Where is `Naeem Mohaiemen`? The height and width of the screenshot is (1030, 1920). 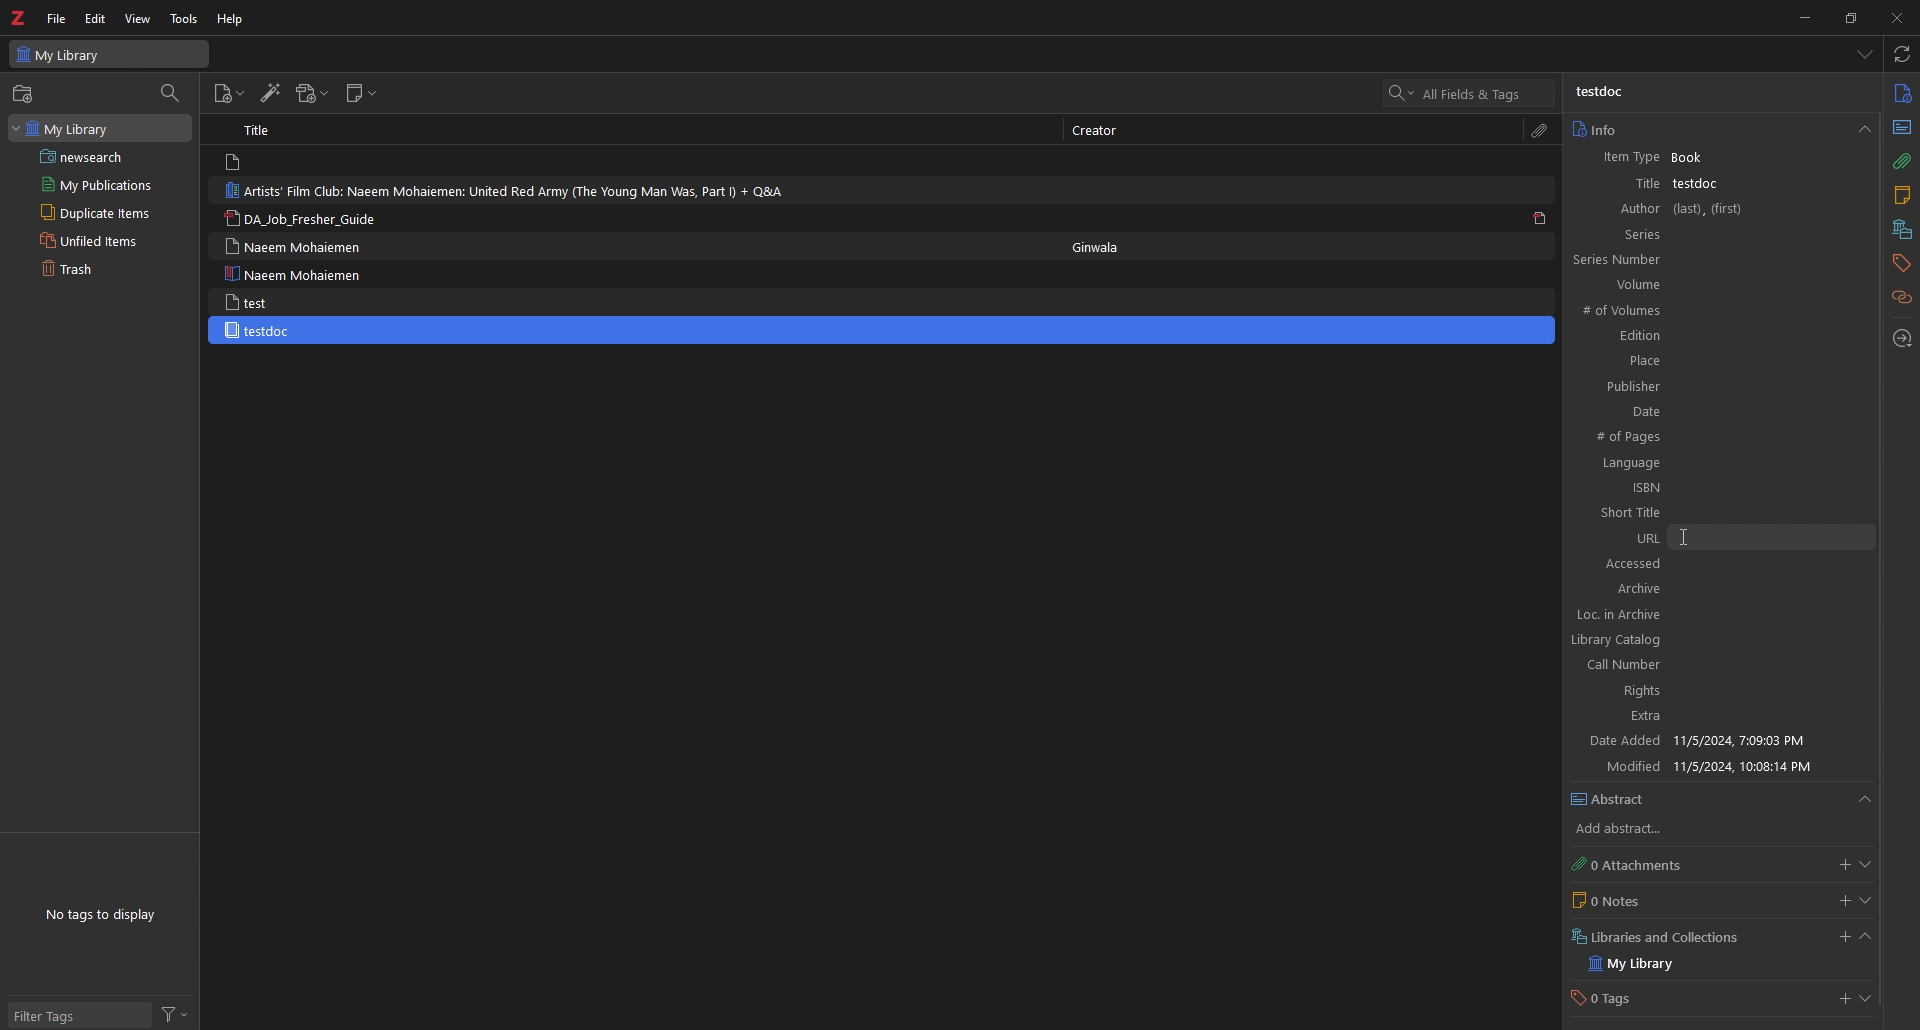
Naeem Mohaiemen is located at coordinates (292, 274).